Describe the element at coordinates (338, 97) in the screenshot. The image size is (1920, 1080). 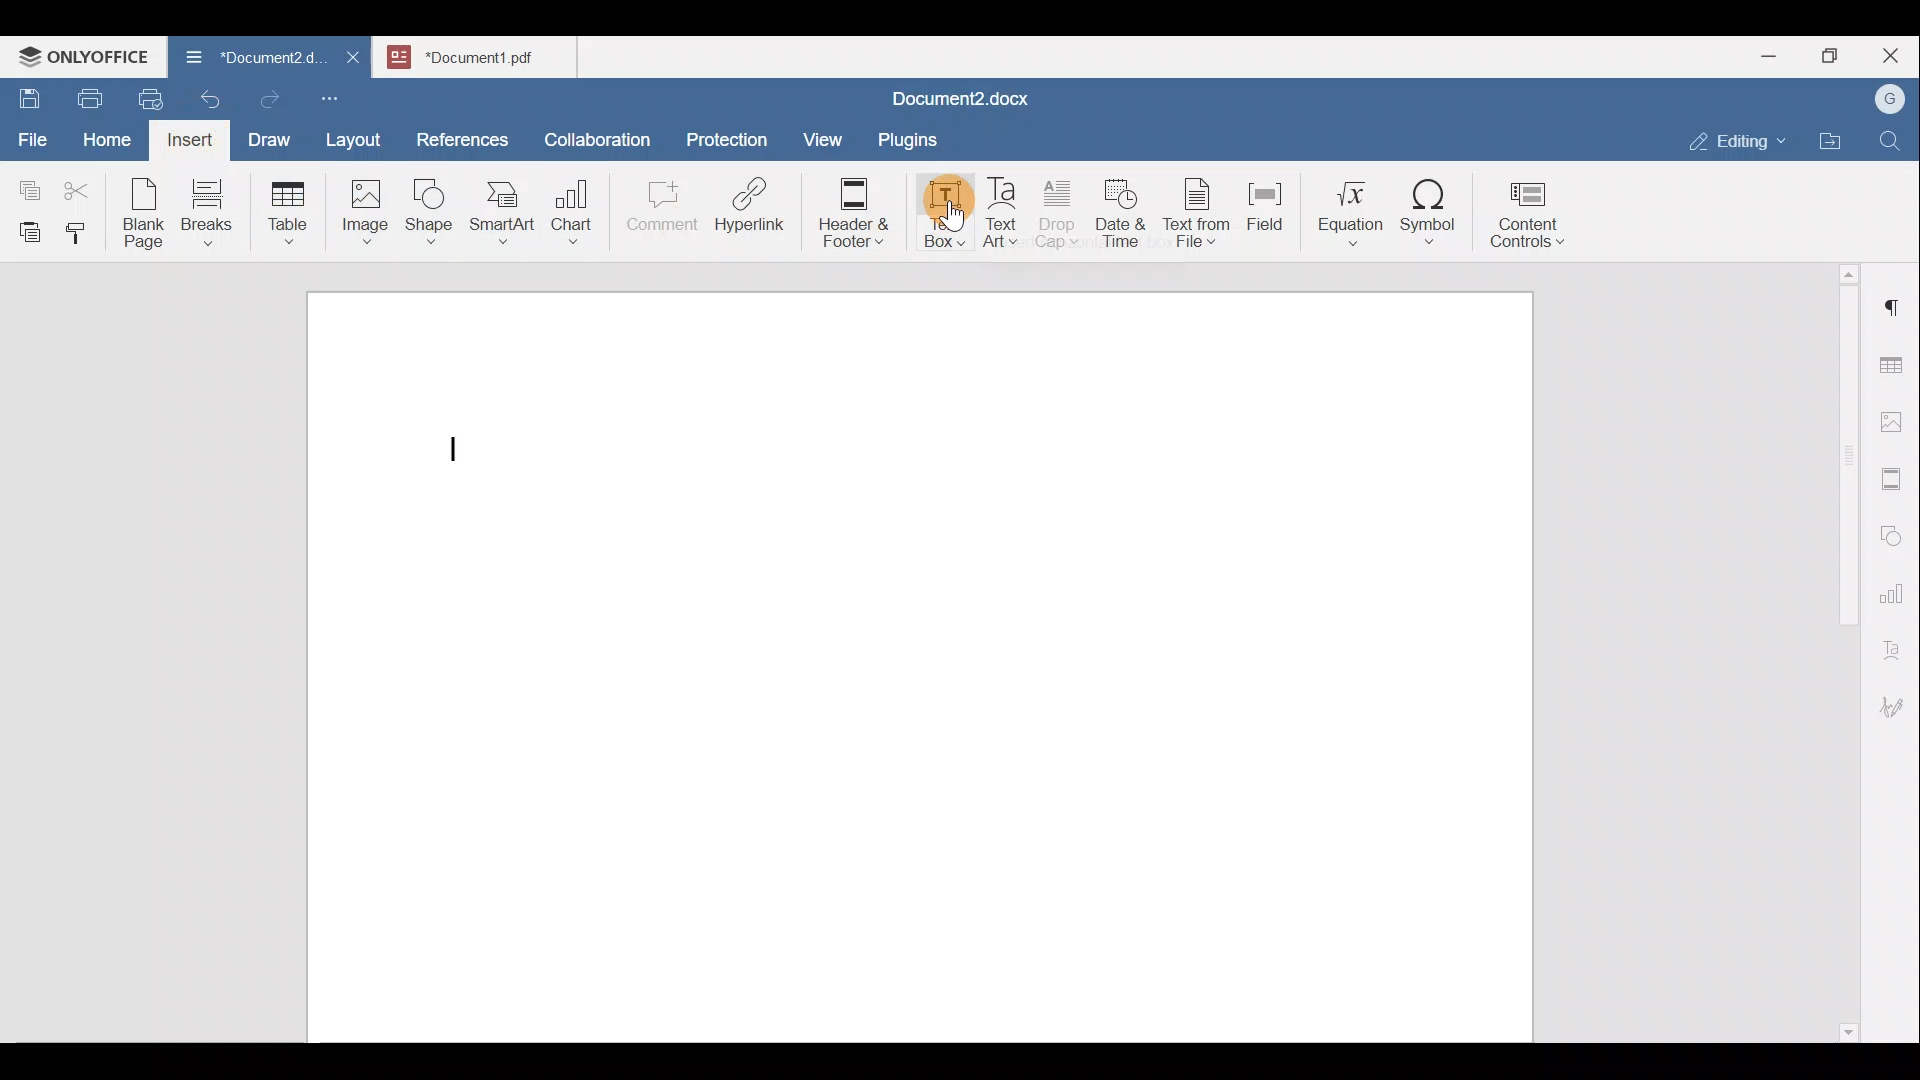
I see `Customize quick access toolbar` at that location.